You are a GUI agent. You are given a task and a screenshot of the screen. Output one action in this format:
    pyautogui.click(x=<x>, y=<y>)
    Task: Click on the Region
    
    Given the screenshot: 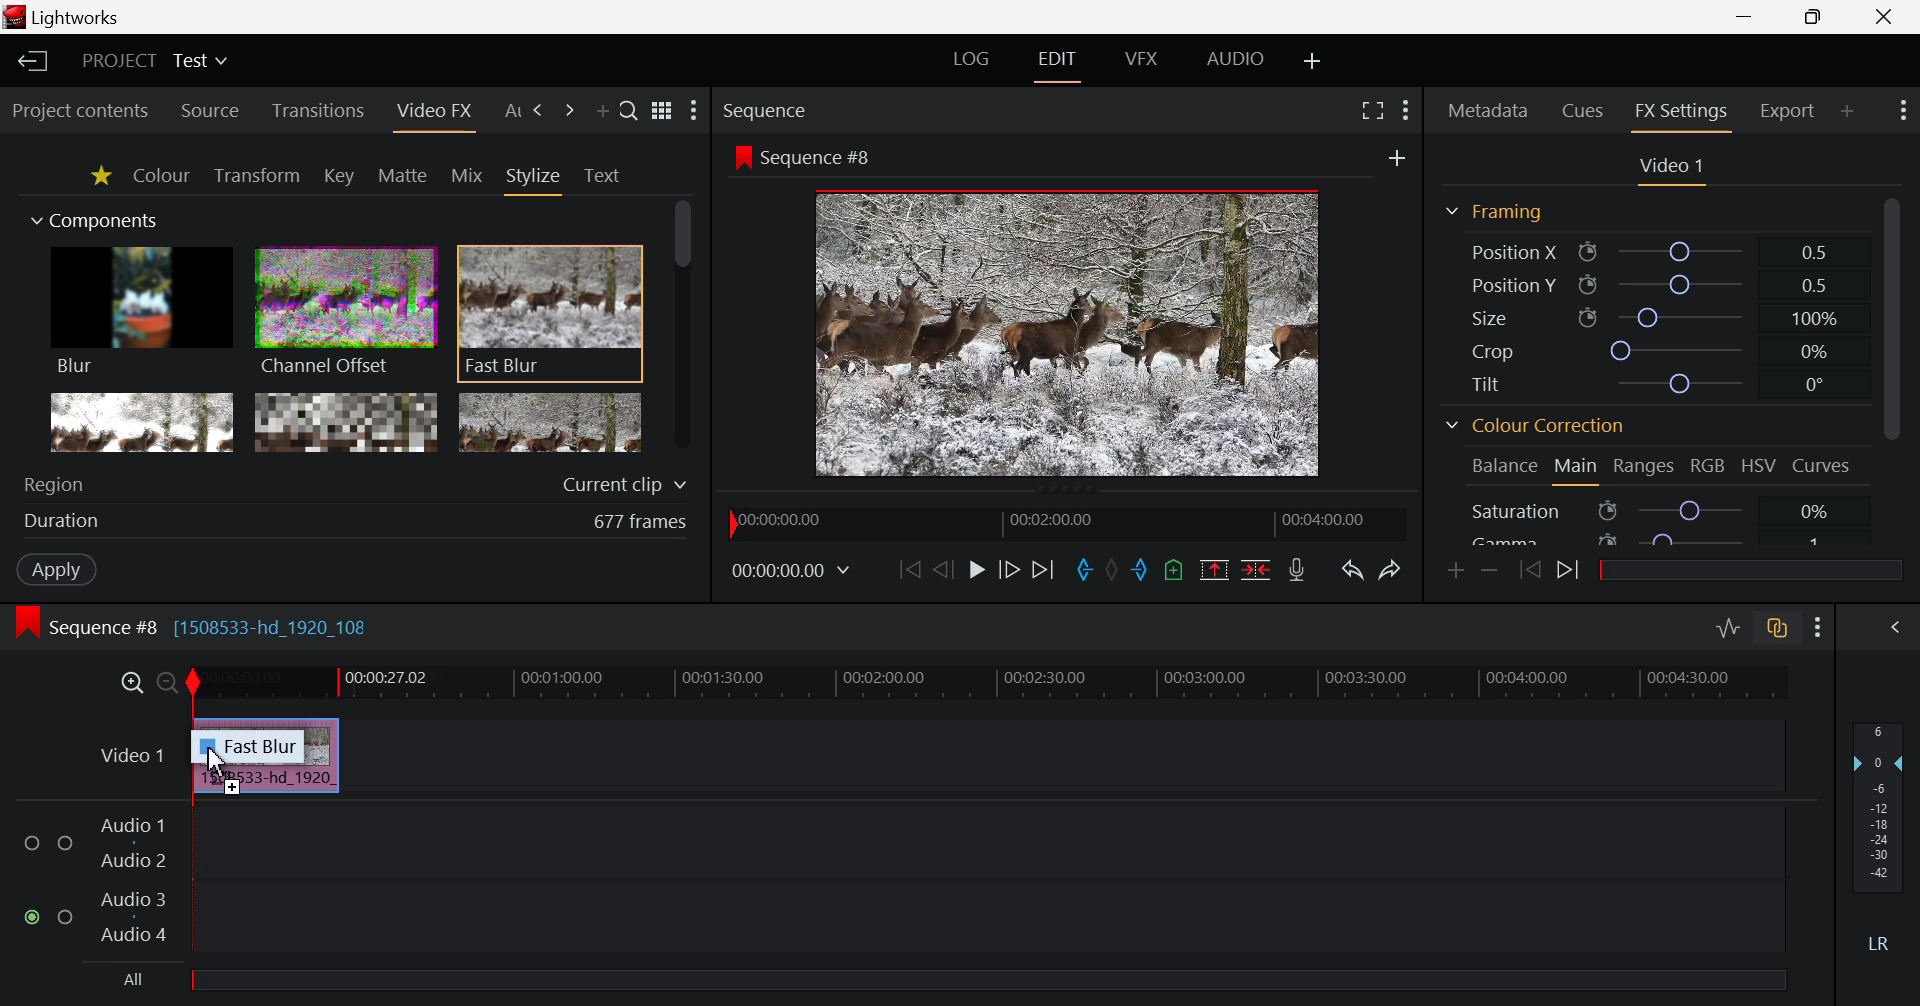 What is the action you would take?
    pyautogui.click(x=358, y=480)
    